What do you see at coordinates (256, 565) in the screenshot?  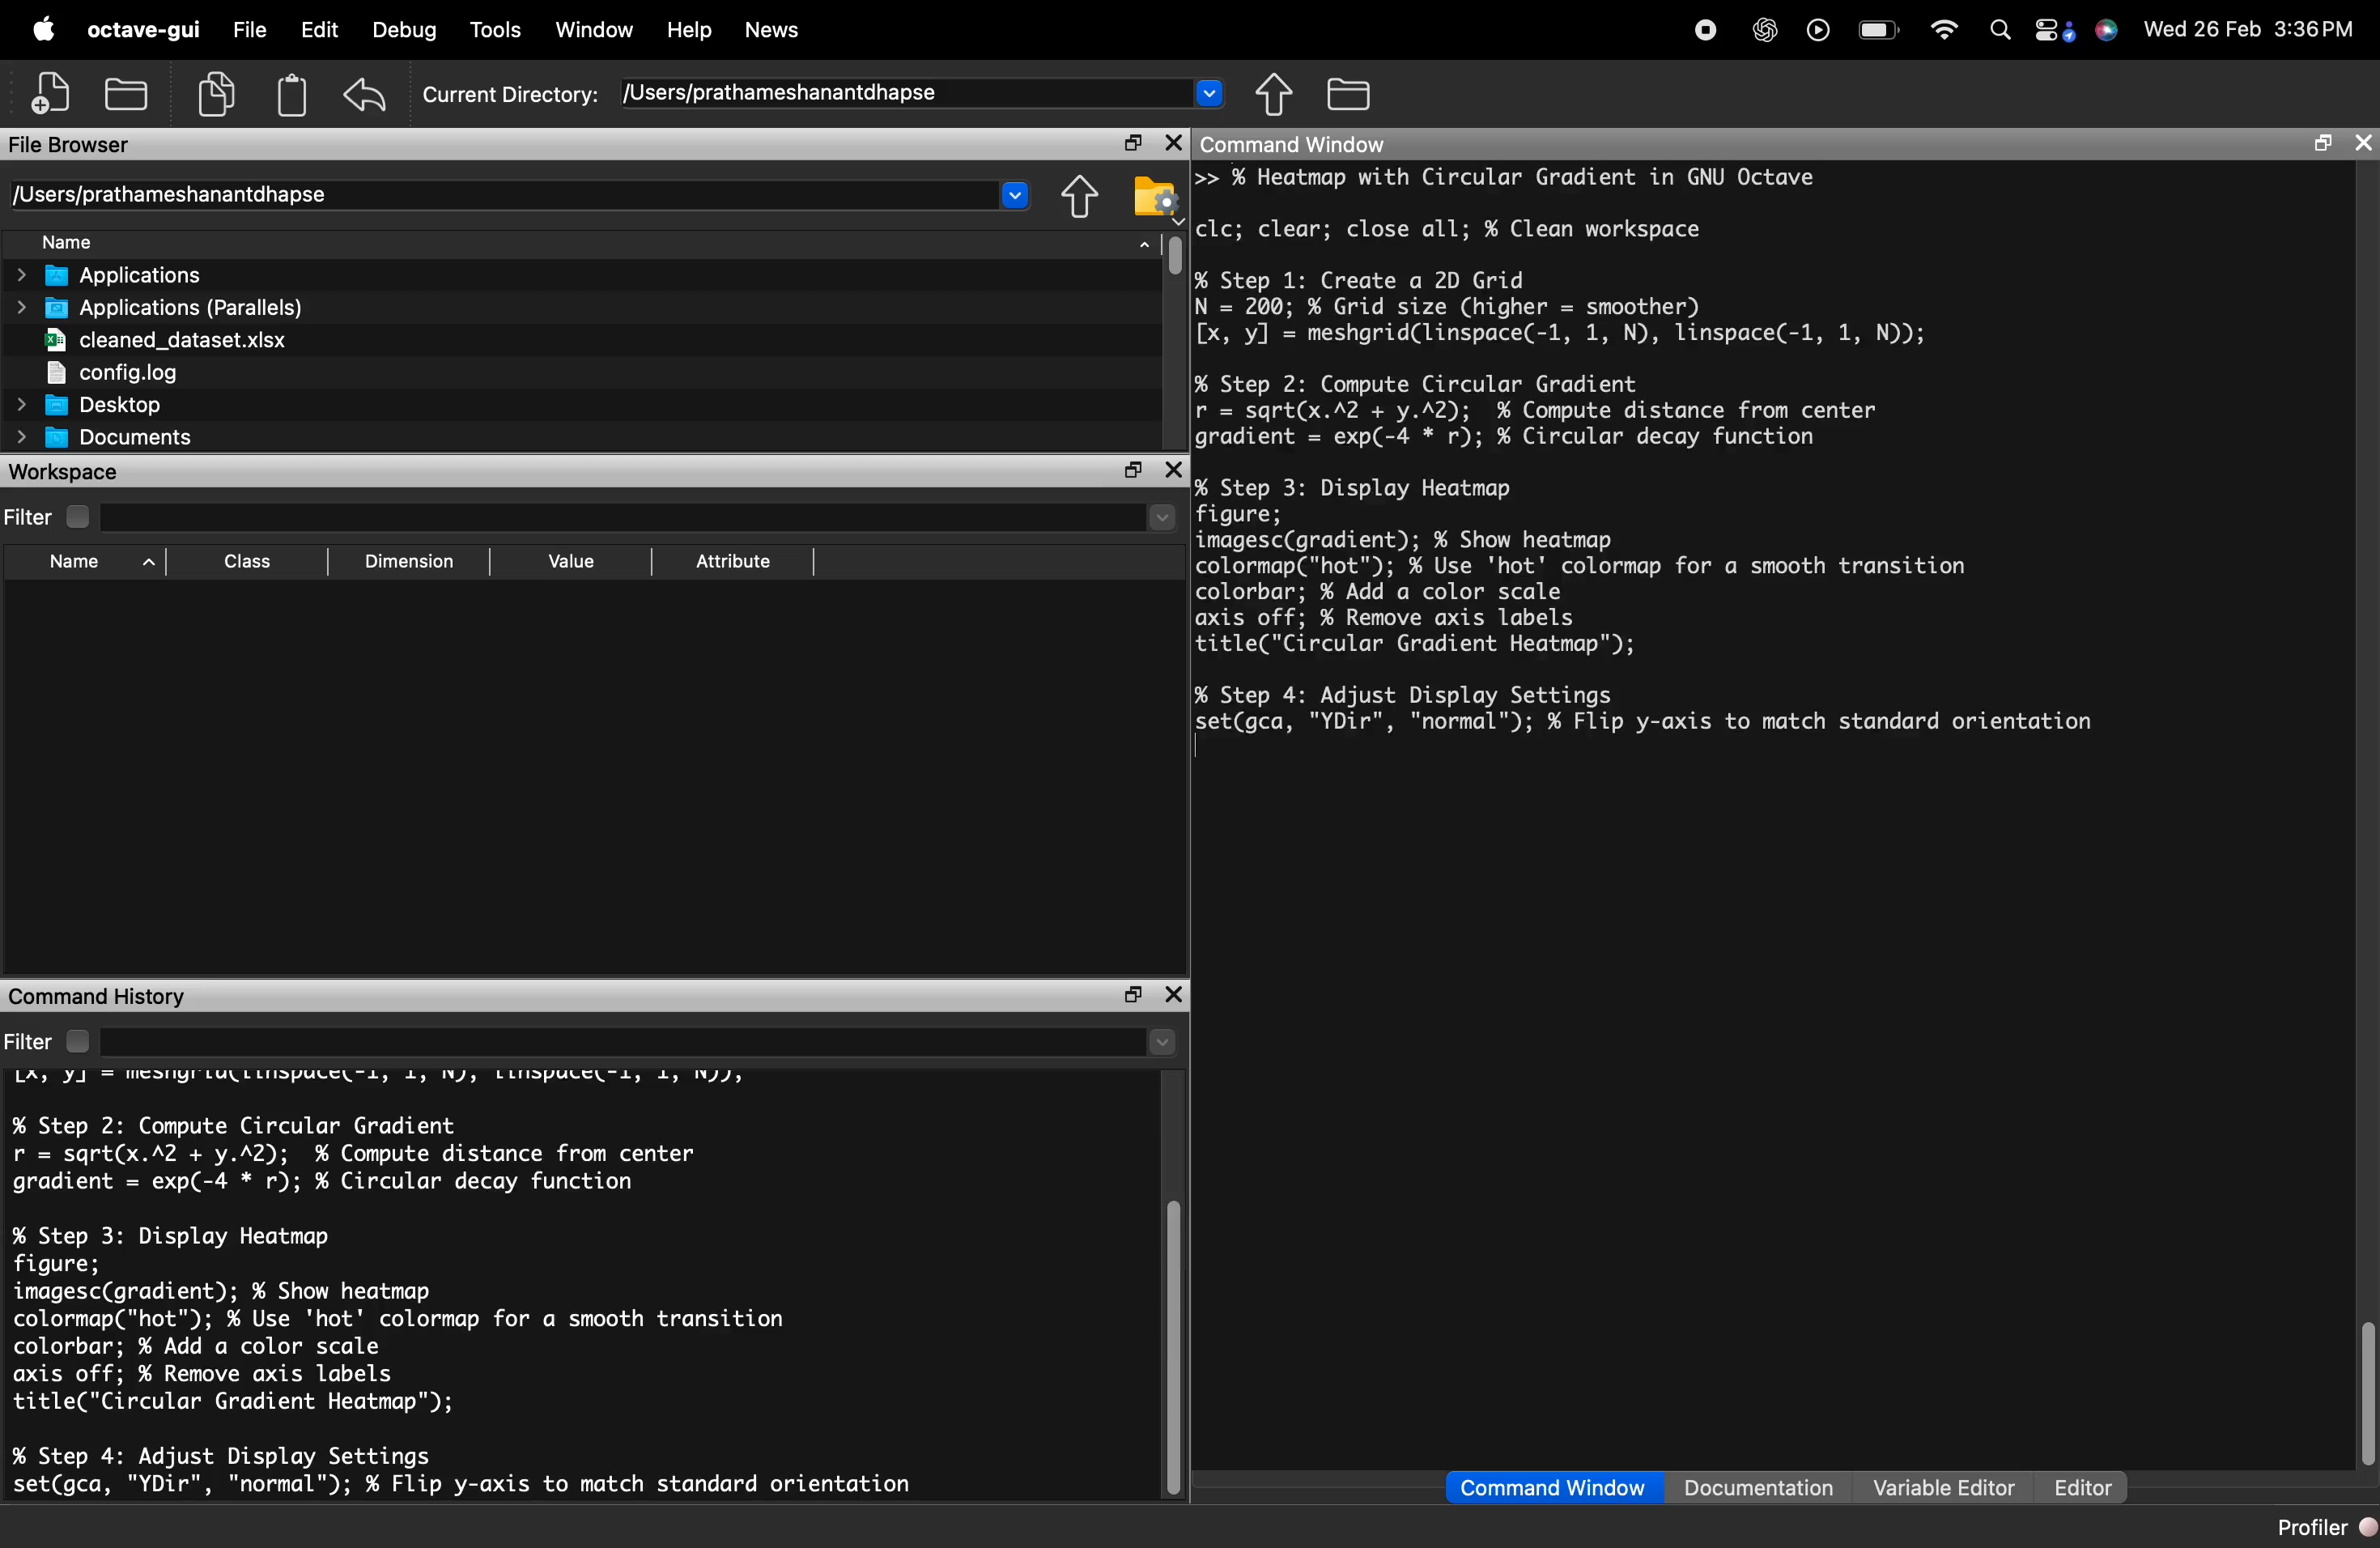 I see `Class` at bounding box center [256, 565].